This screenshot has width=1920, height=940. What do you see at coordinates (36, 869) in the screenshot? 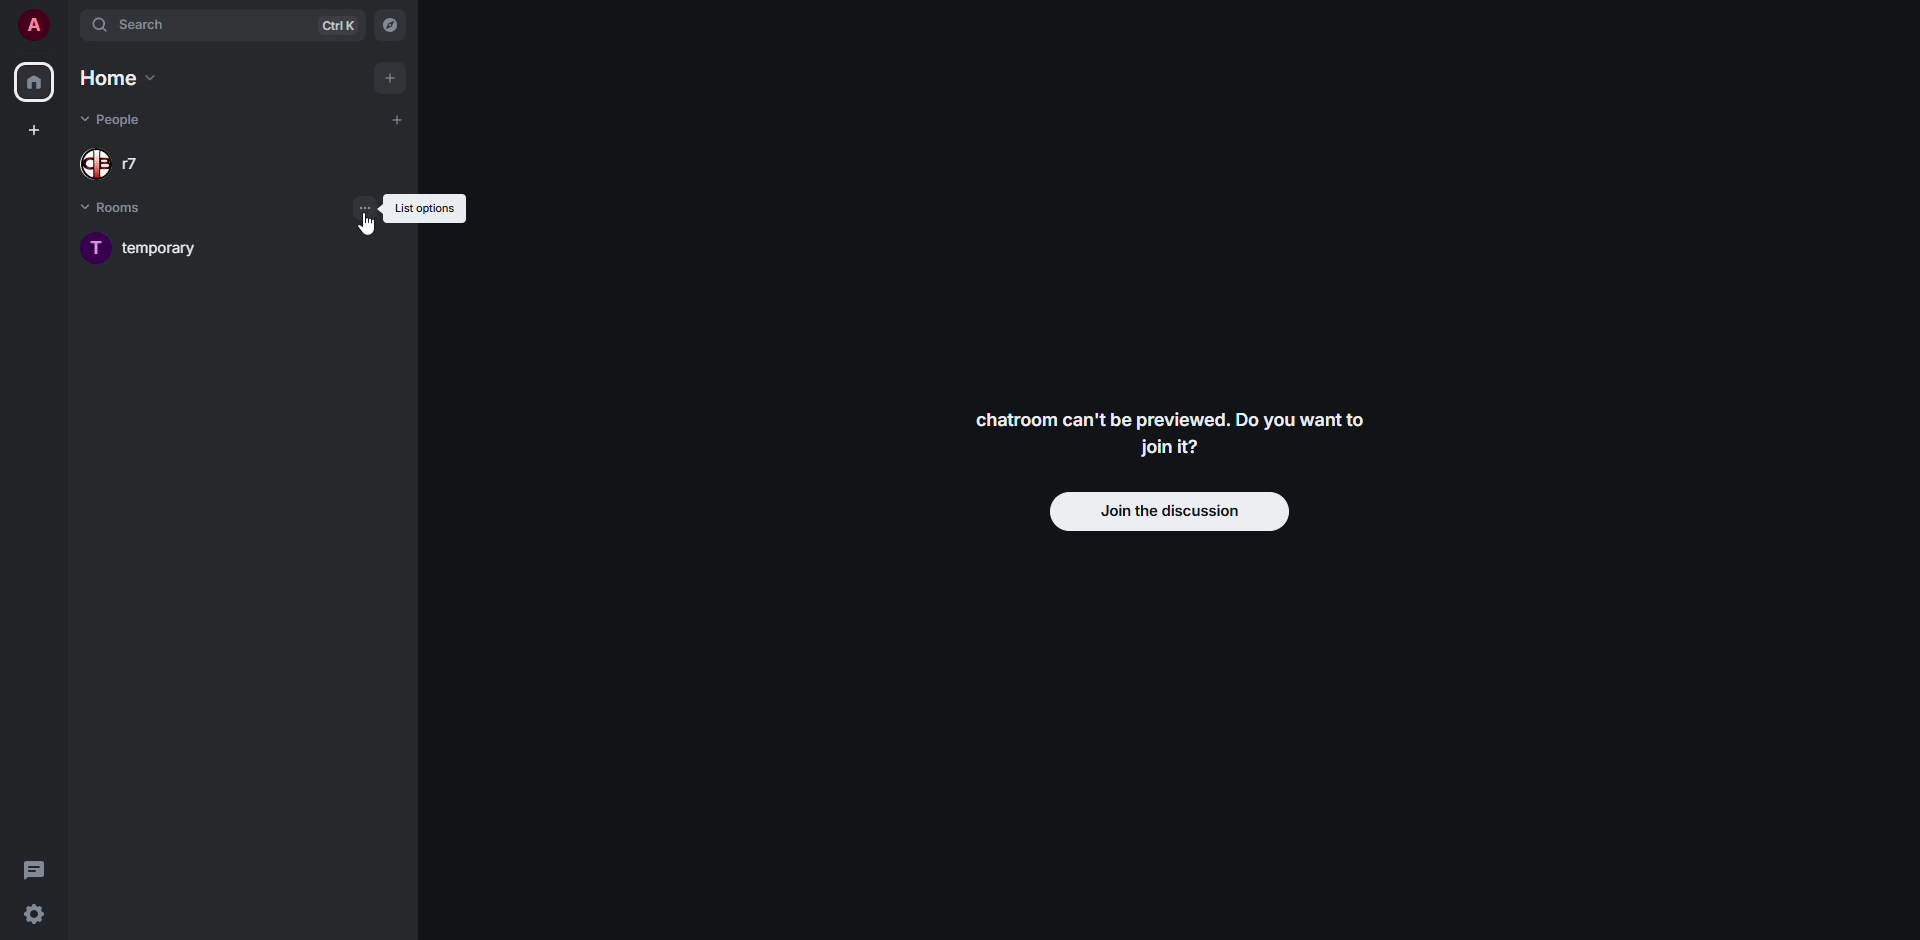
I see `threads` at bounding box center [36, 869].